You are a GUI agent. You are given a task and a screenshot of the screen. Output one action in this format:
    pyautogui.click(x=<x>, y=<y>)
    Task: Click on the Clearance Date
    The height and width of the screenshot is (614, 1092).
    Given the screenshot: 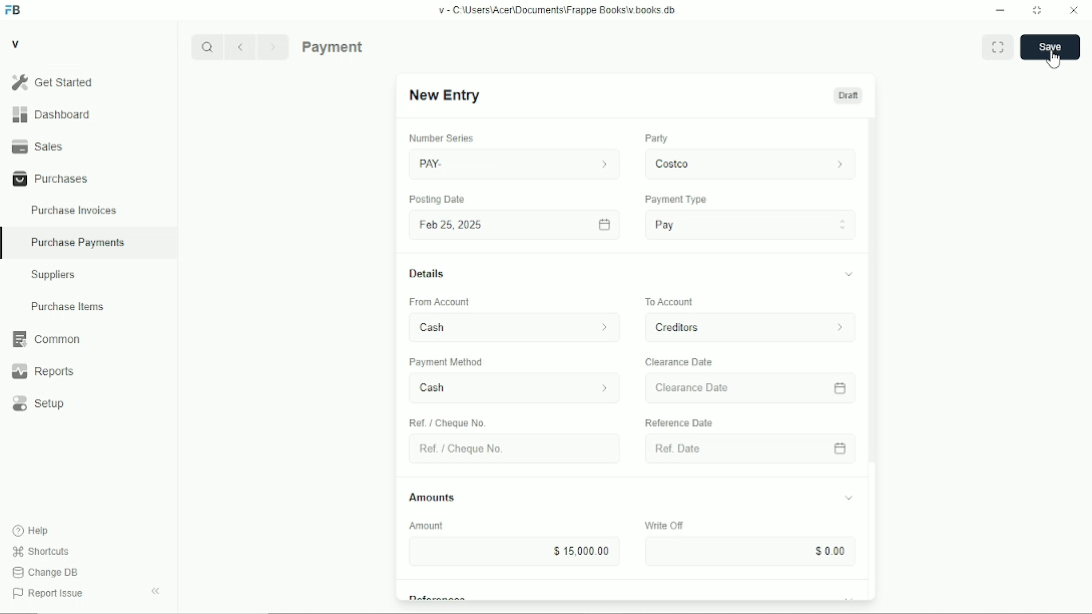 What is the action you would take?
    pyautogui.click(x=736, y=388)
    